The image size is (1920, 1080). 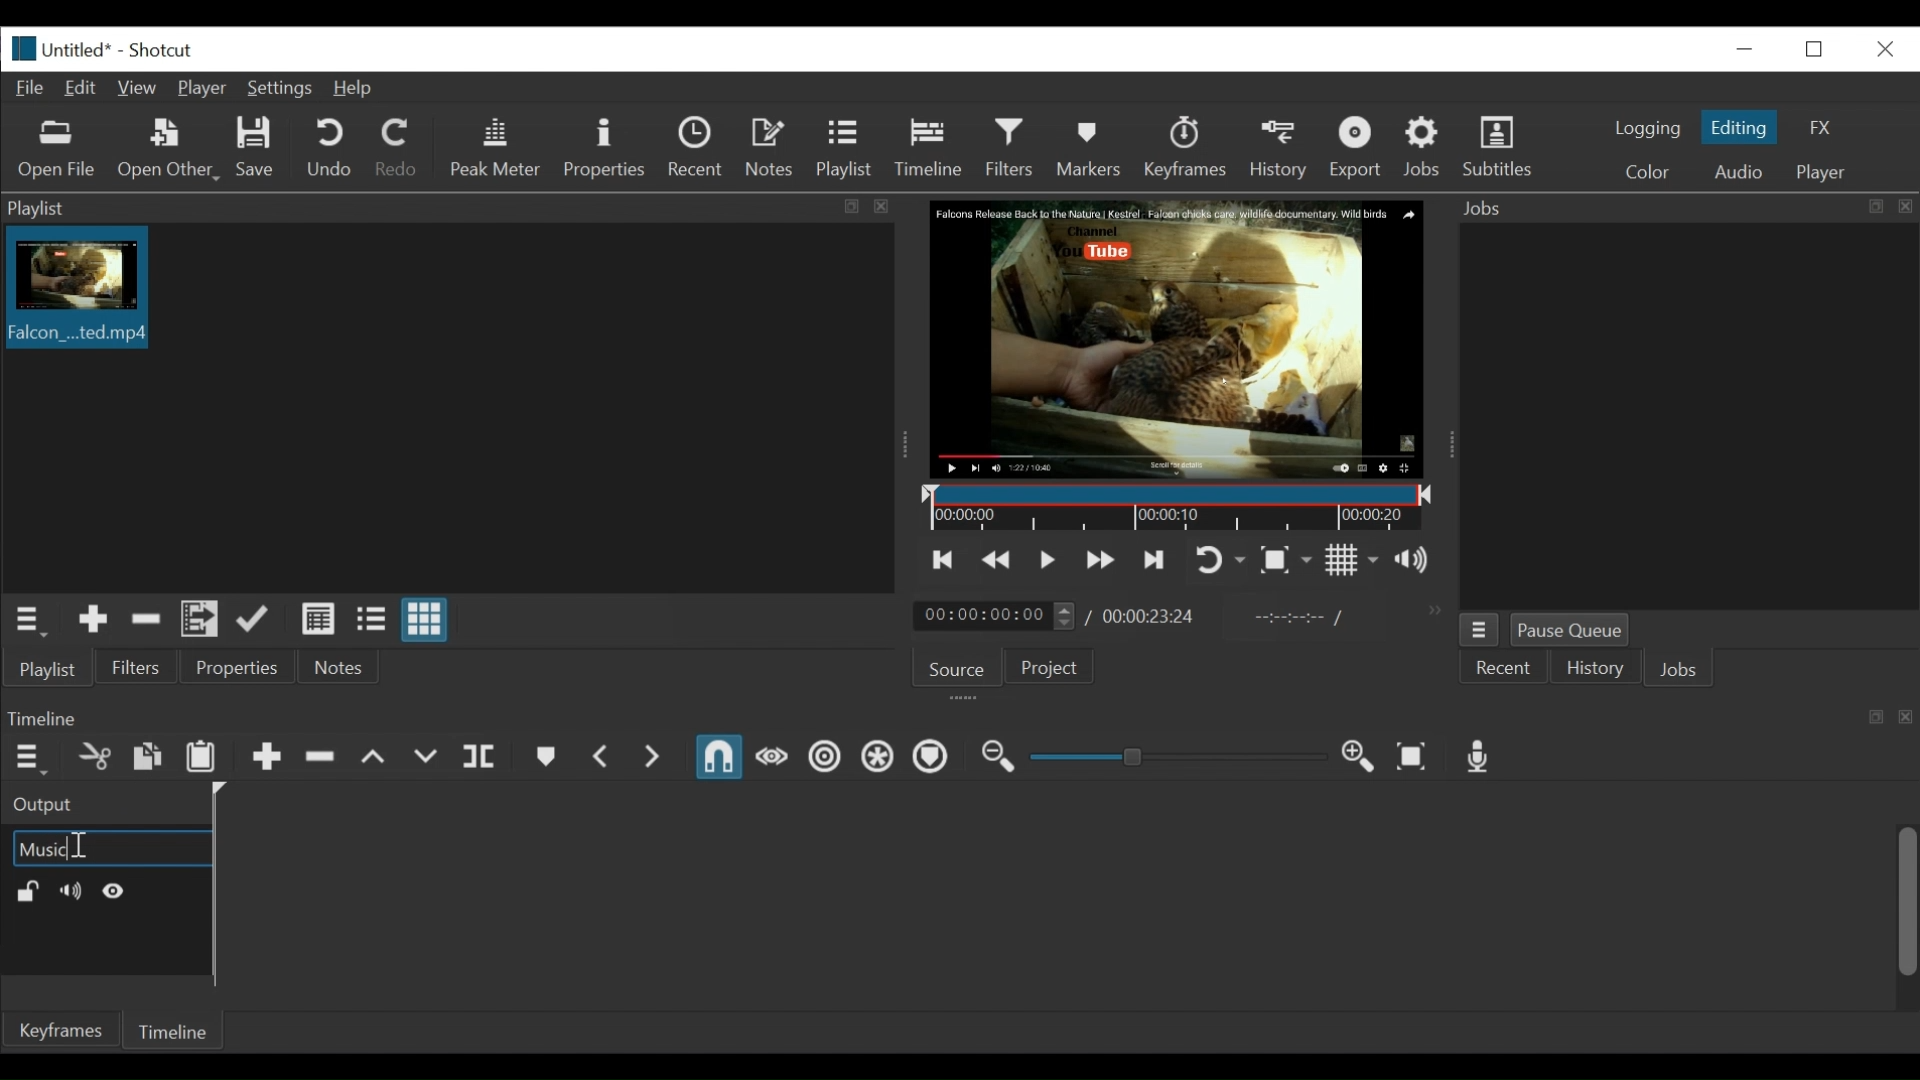 What do you see at coordinates (1361, 758) in the screenshot?
I see `Zoom Timeline in` at bounding box center [1361, 758].